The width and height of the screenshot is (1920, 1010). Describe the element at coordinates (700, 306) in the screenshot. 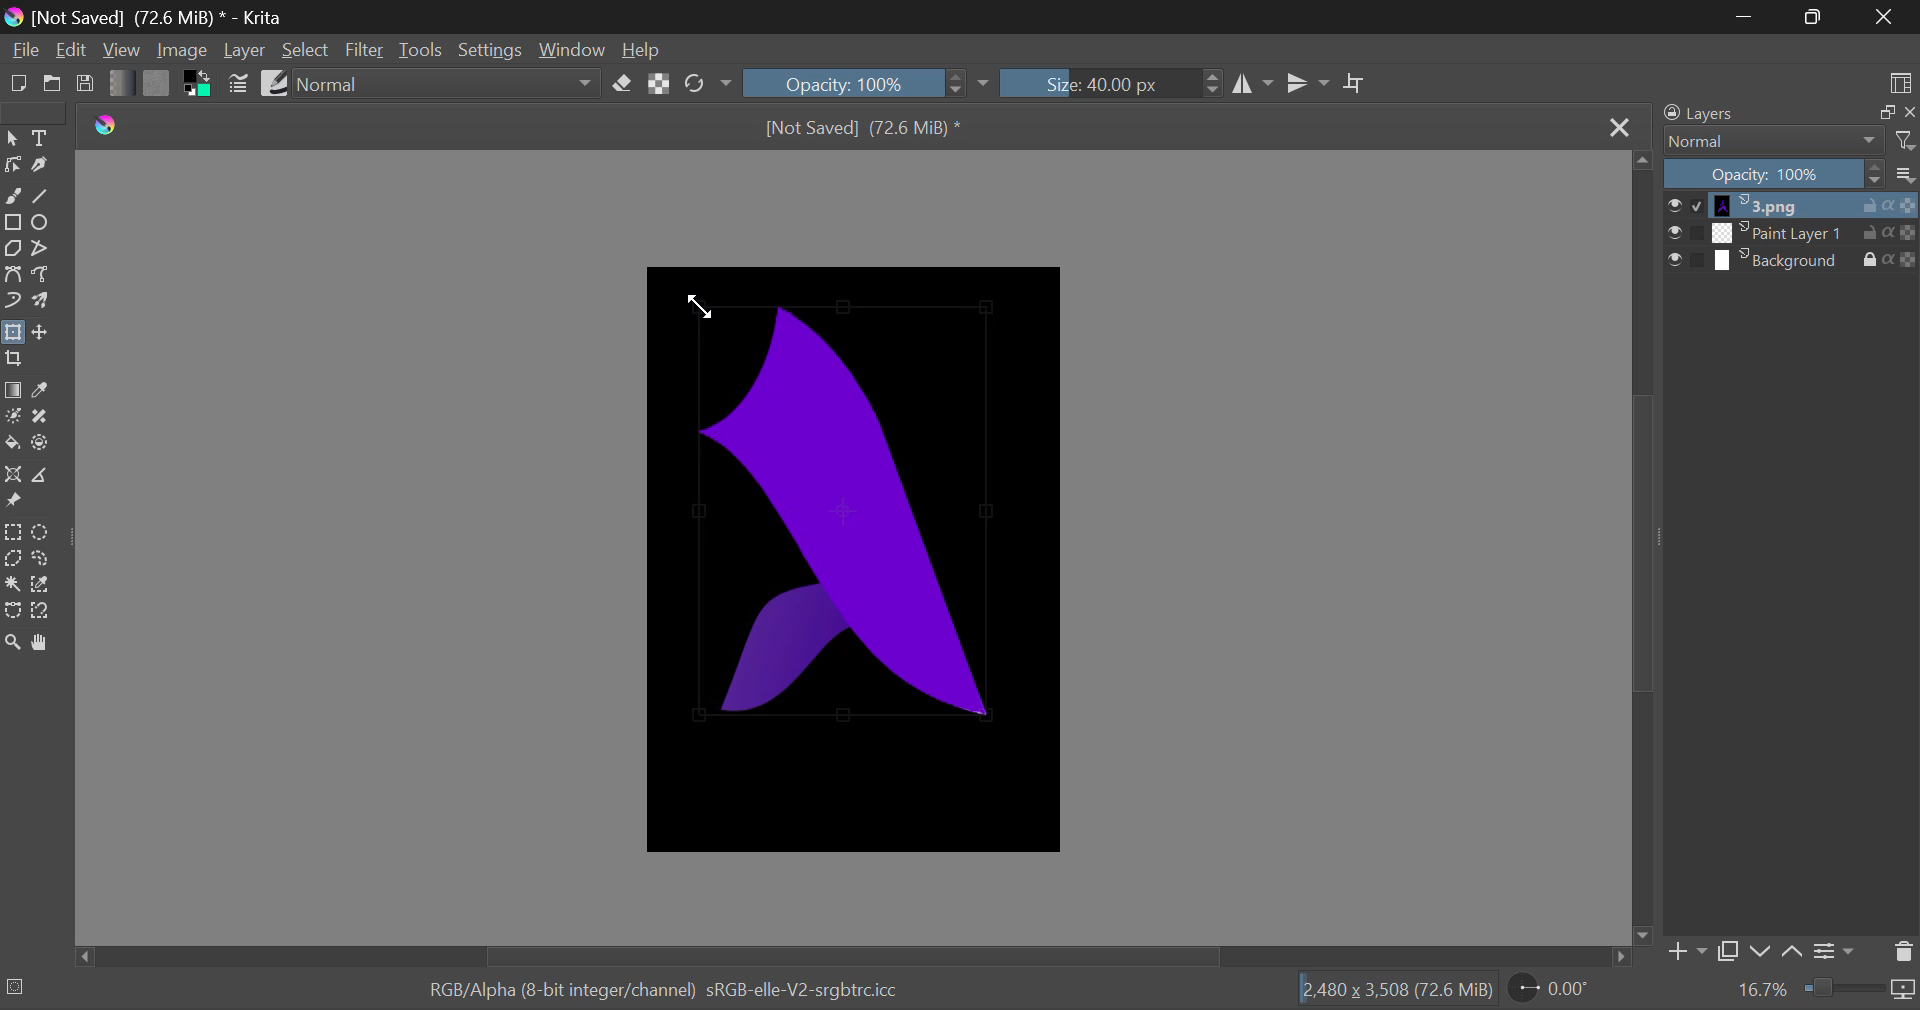

I see `DRAG_TO Cursor Position` at that location.